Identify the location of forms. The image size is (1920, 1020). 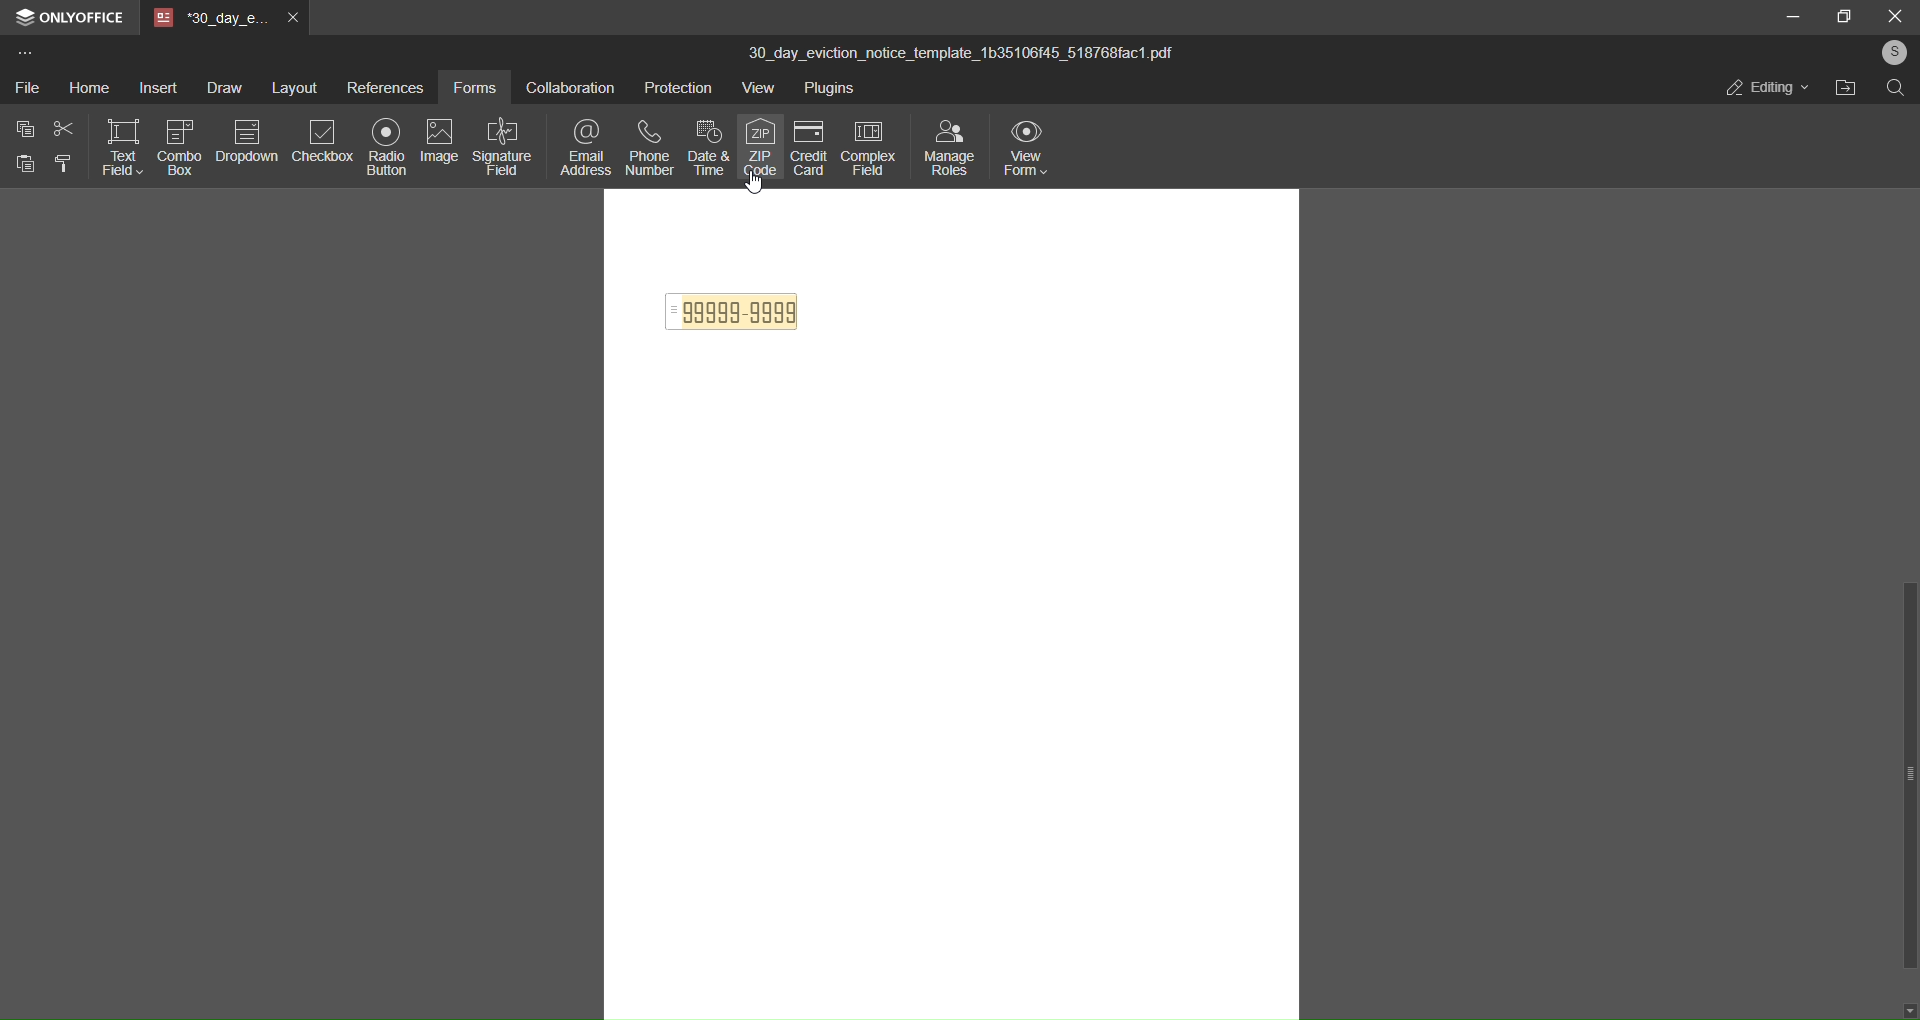
(472, 87).